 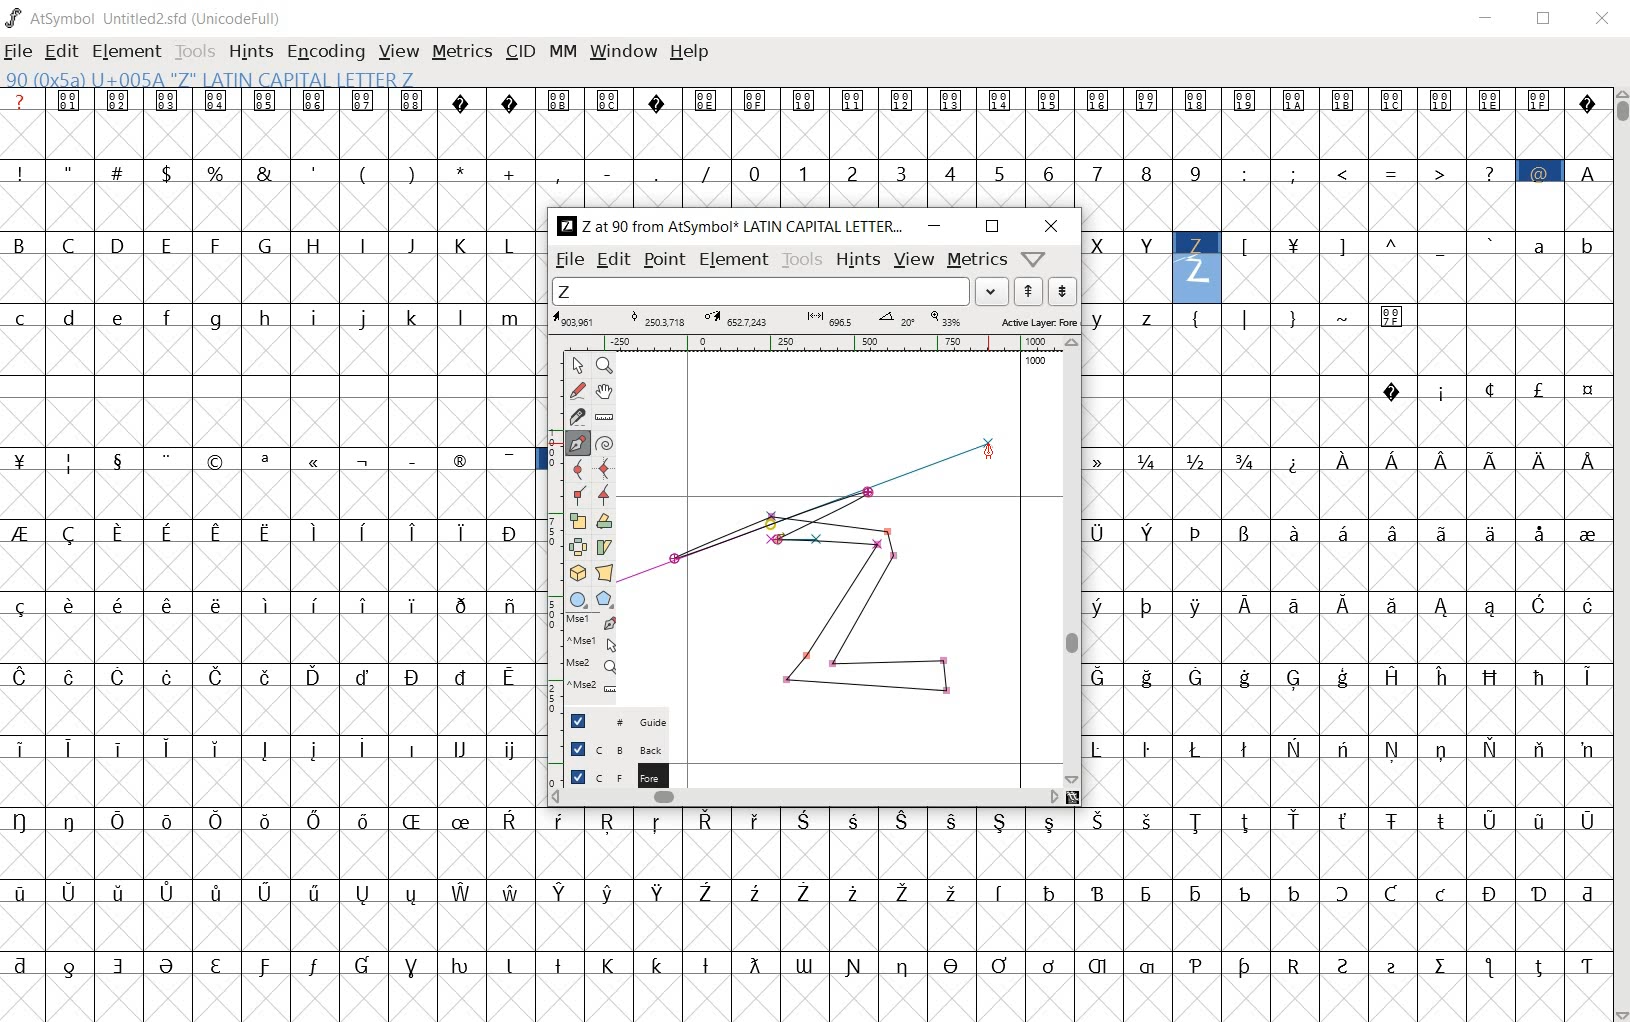 I want to click on view, so click(x=913, y=261).